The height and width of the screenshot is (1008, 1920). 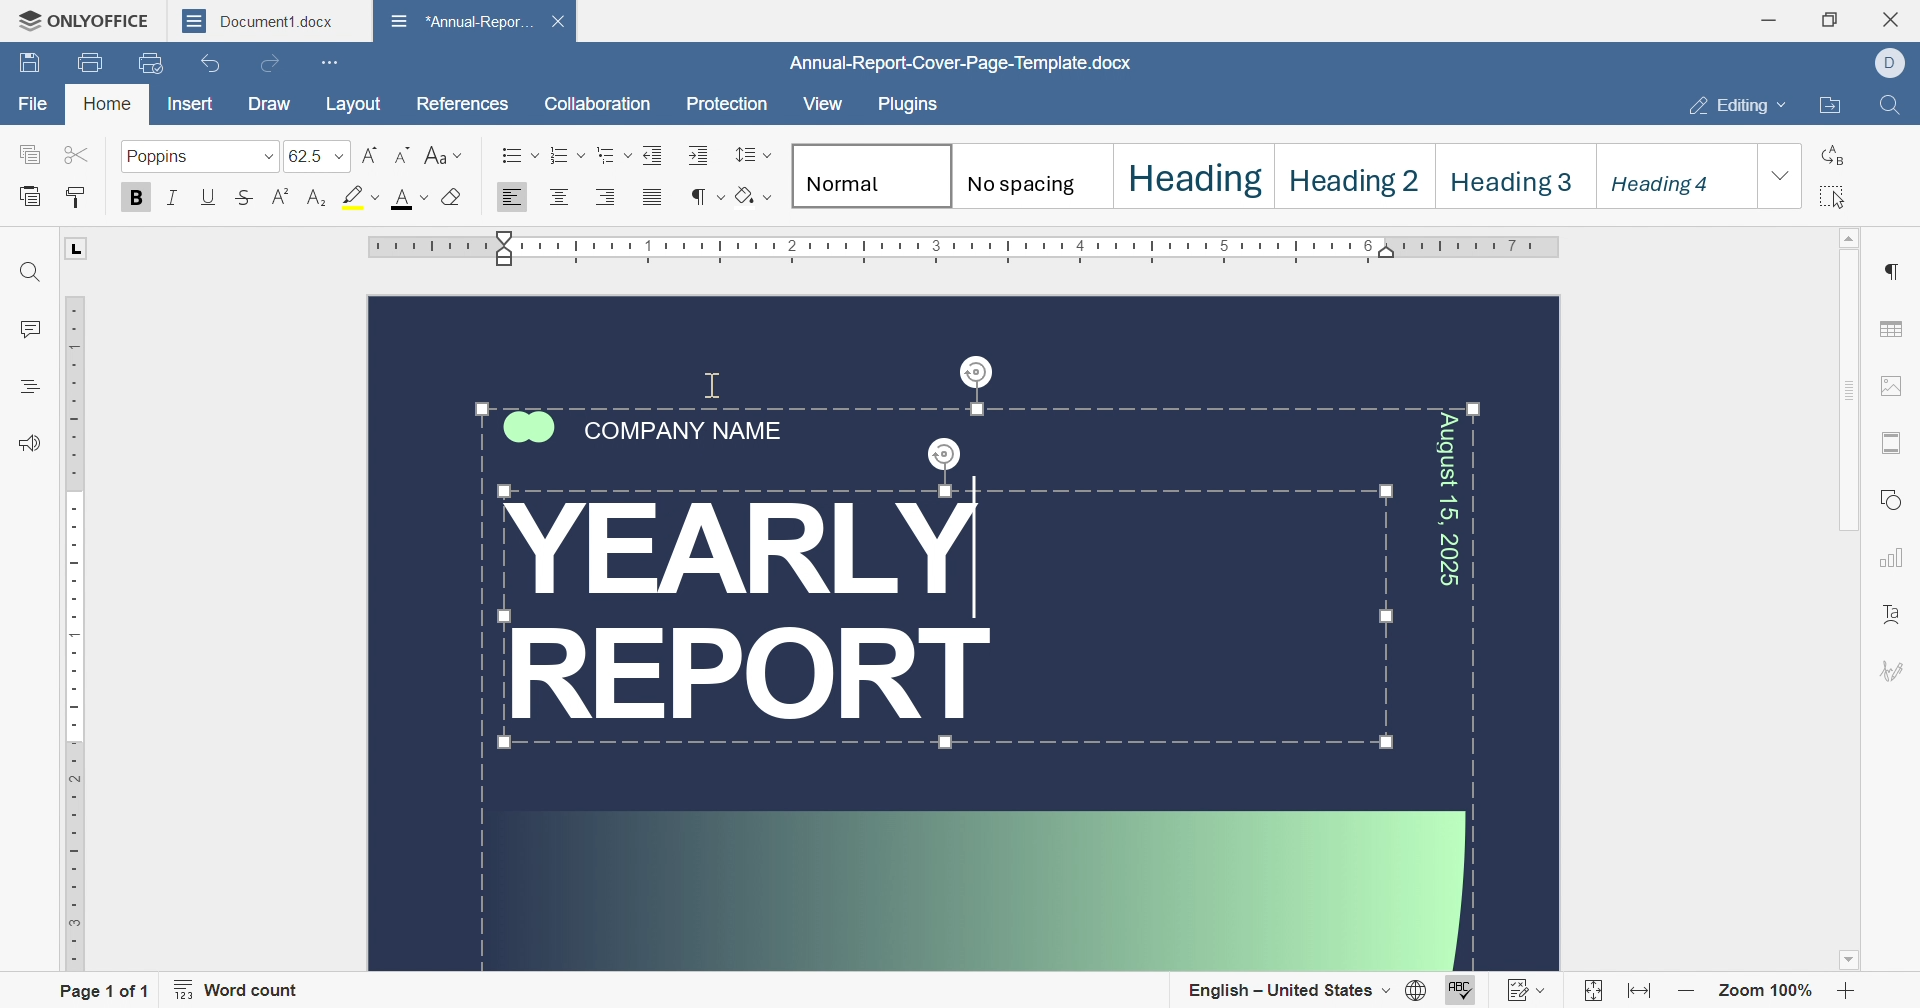 What do you see at coordinates (1894, 21) in the screenshot?
I see `close` at bounding box center [1894, 21].